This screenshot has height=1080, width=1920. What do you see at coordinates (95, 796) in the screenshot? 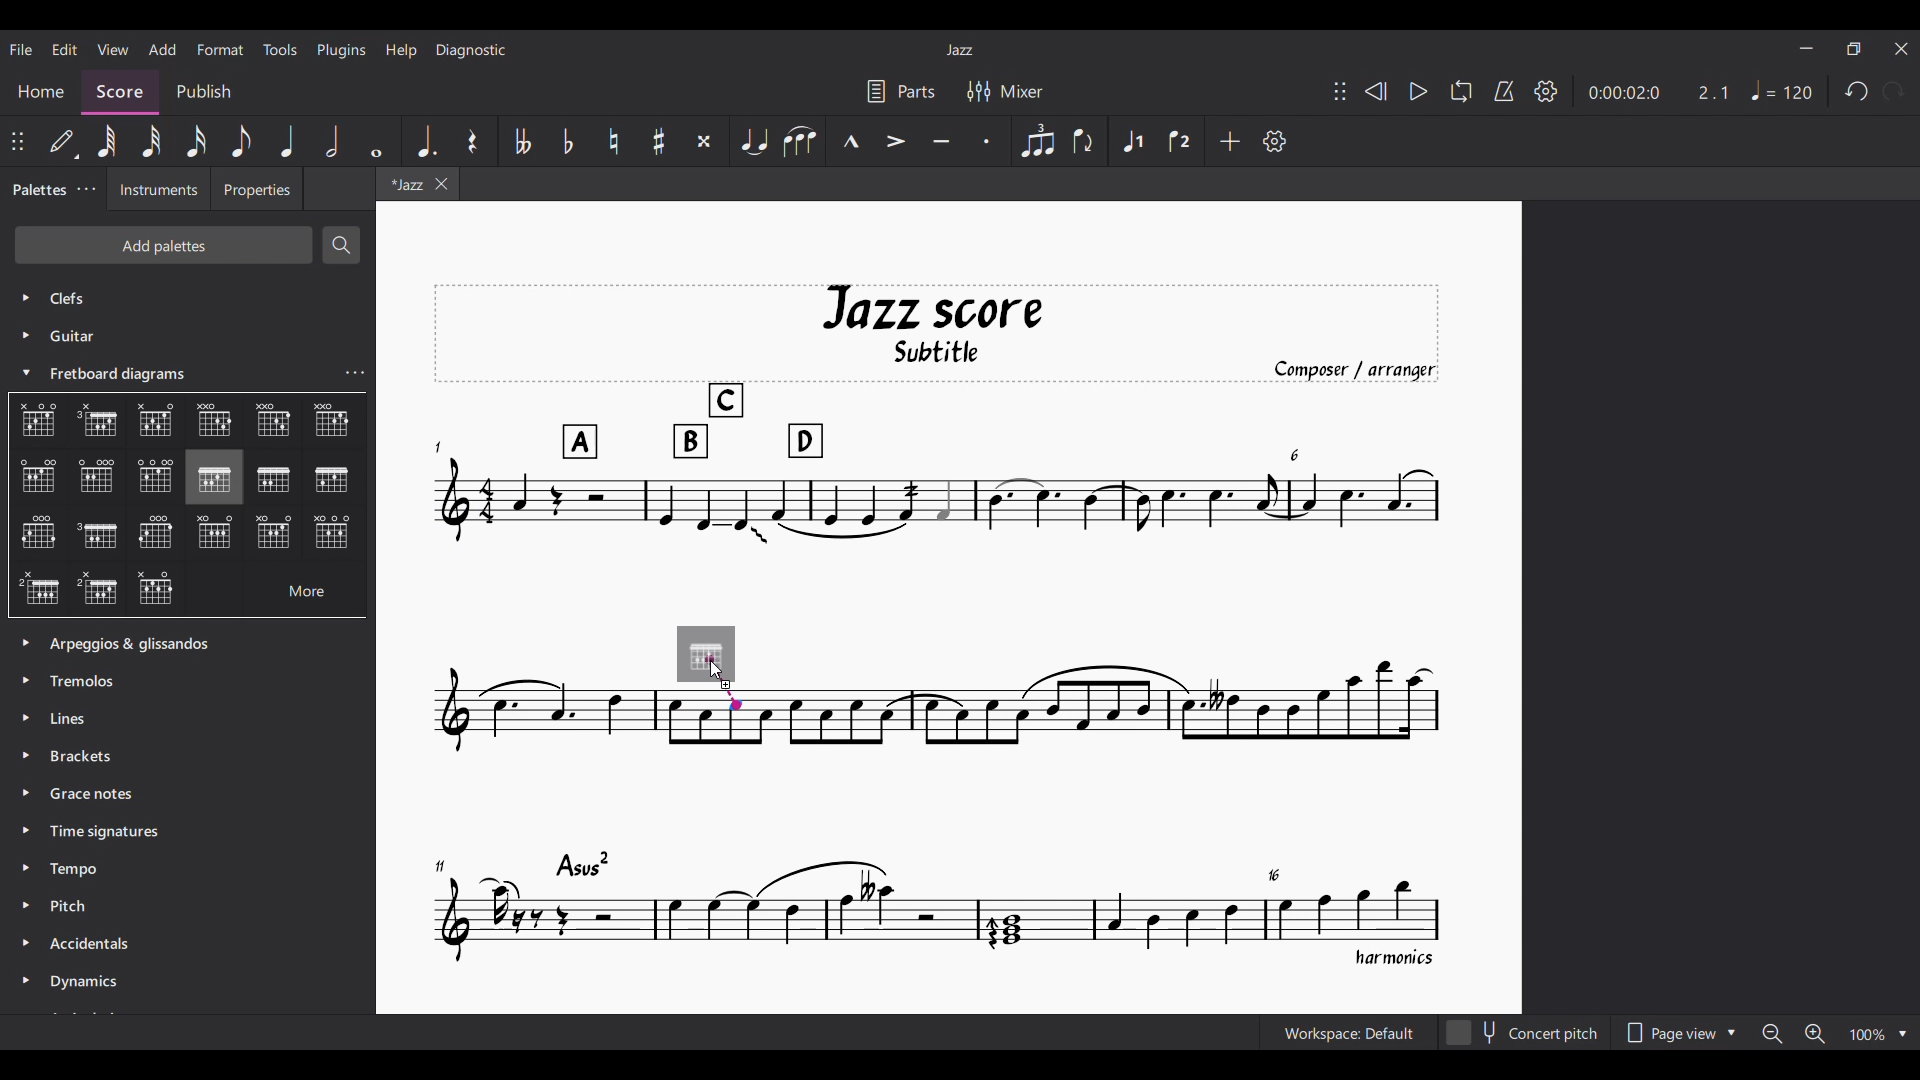
I see `Grace` at bounding box center [95, 796].